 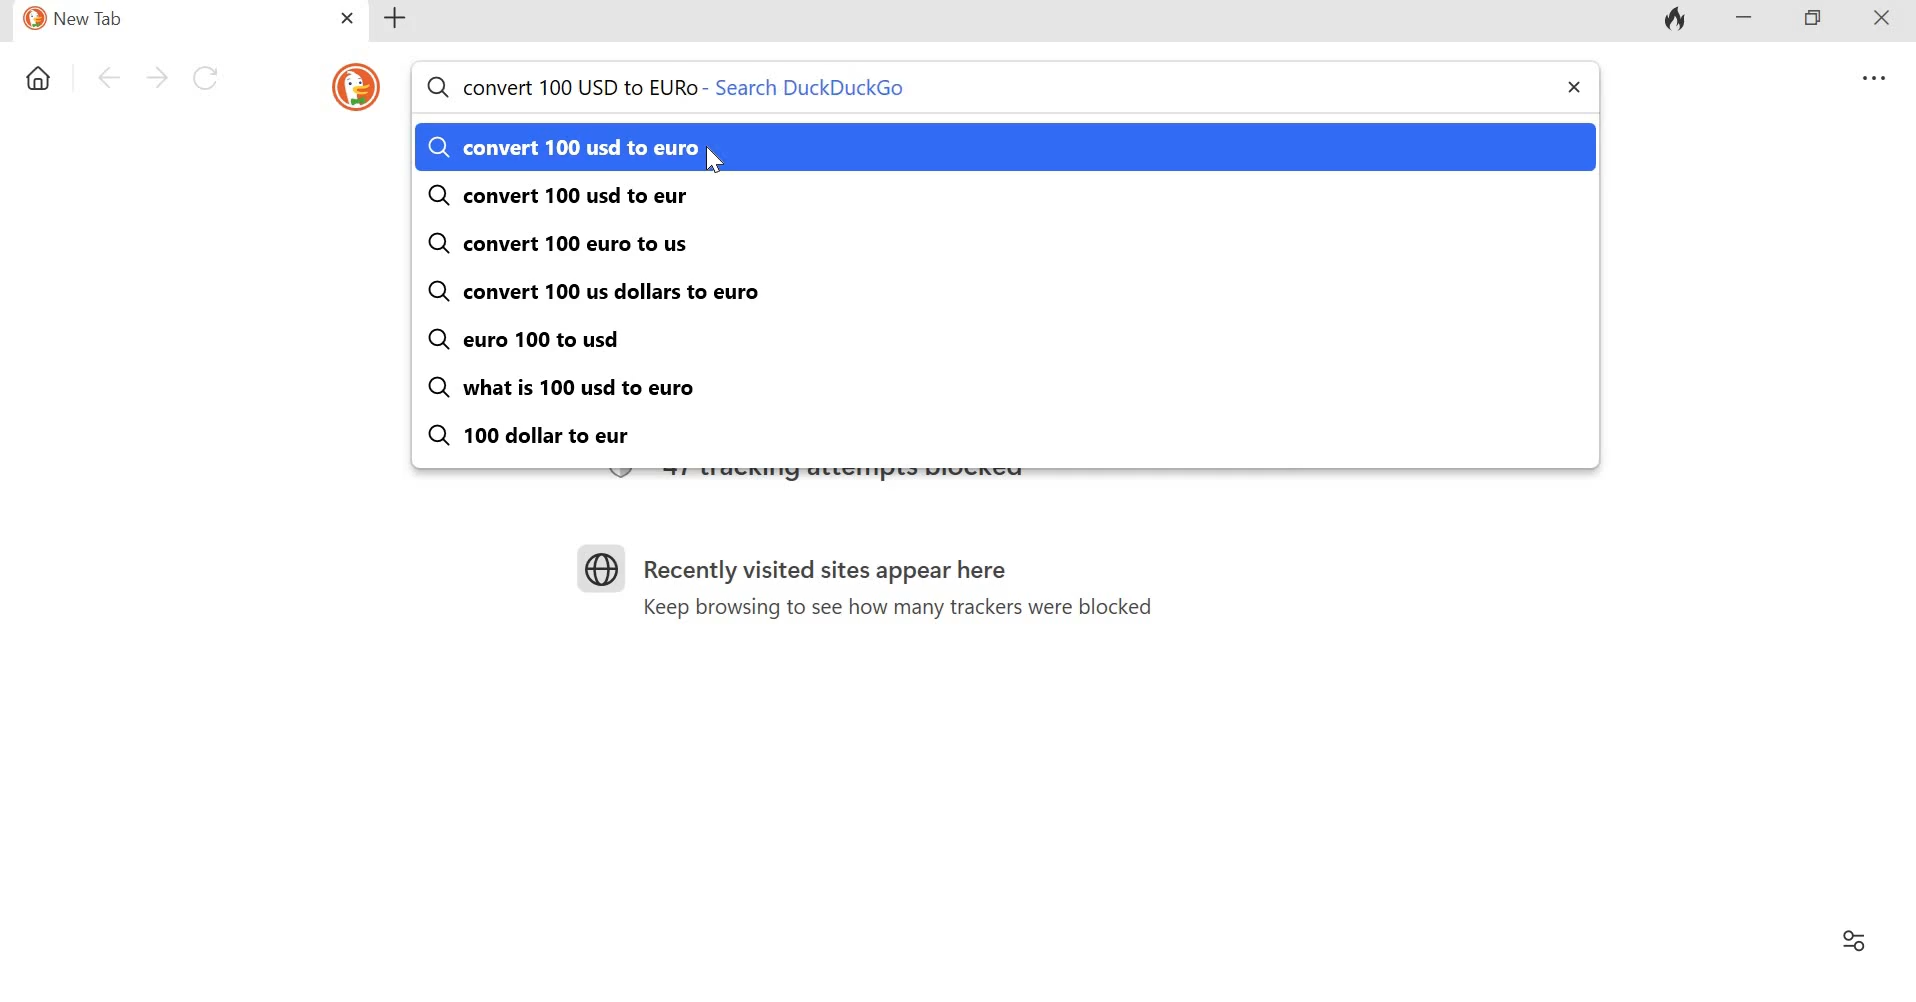 I want to click on convert 100 us dollars to euro, so click(x=596, y=291).